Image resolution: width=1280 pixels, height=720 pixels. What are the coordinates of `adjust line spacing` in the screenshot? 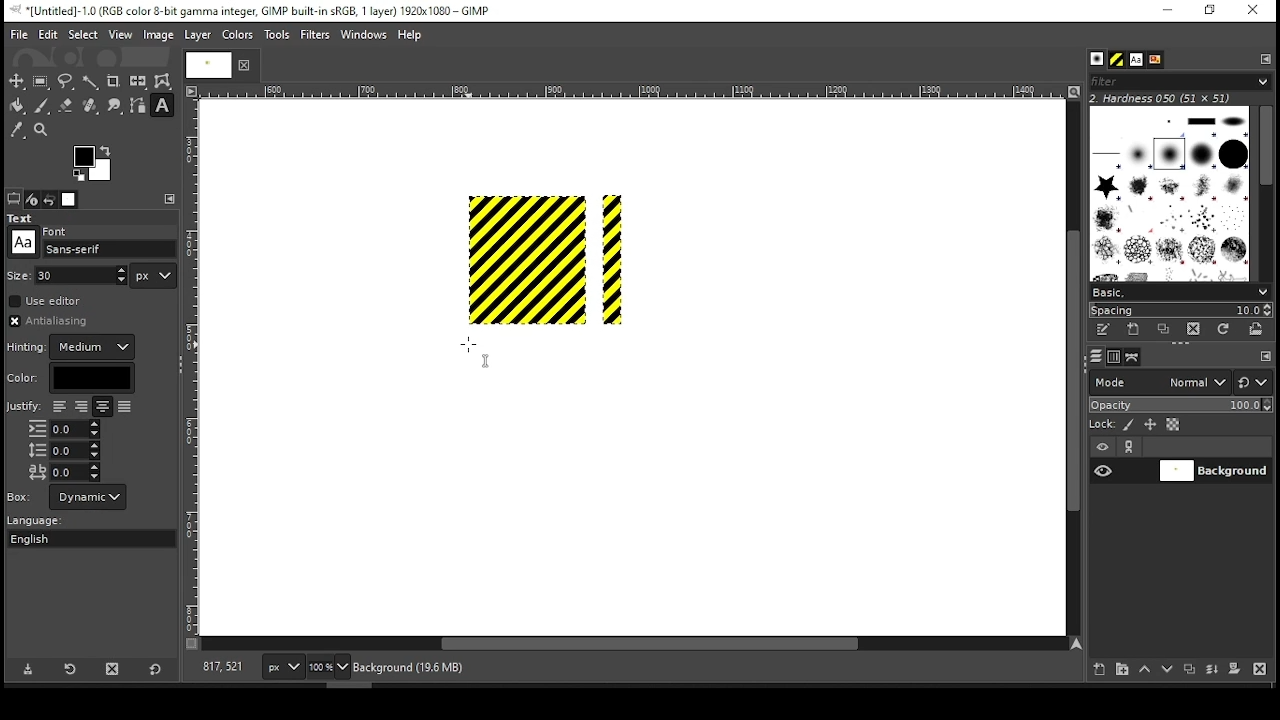 It's located at (64, 450).